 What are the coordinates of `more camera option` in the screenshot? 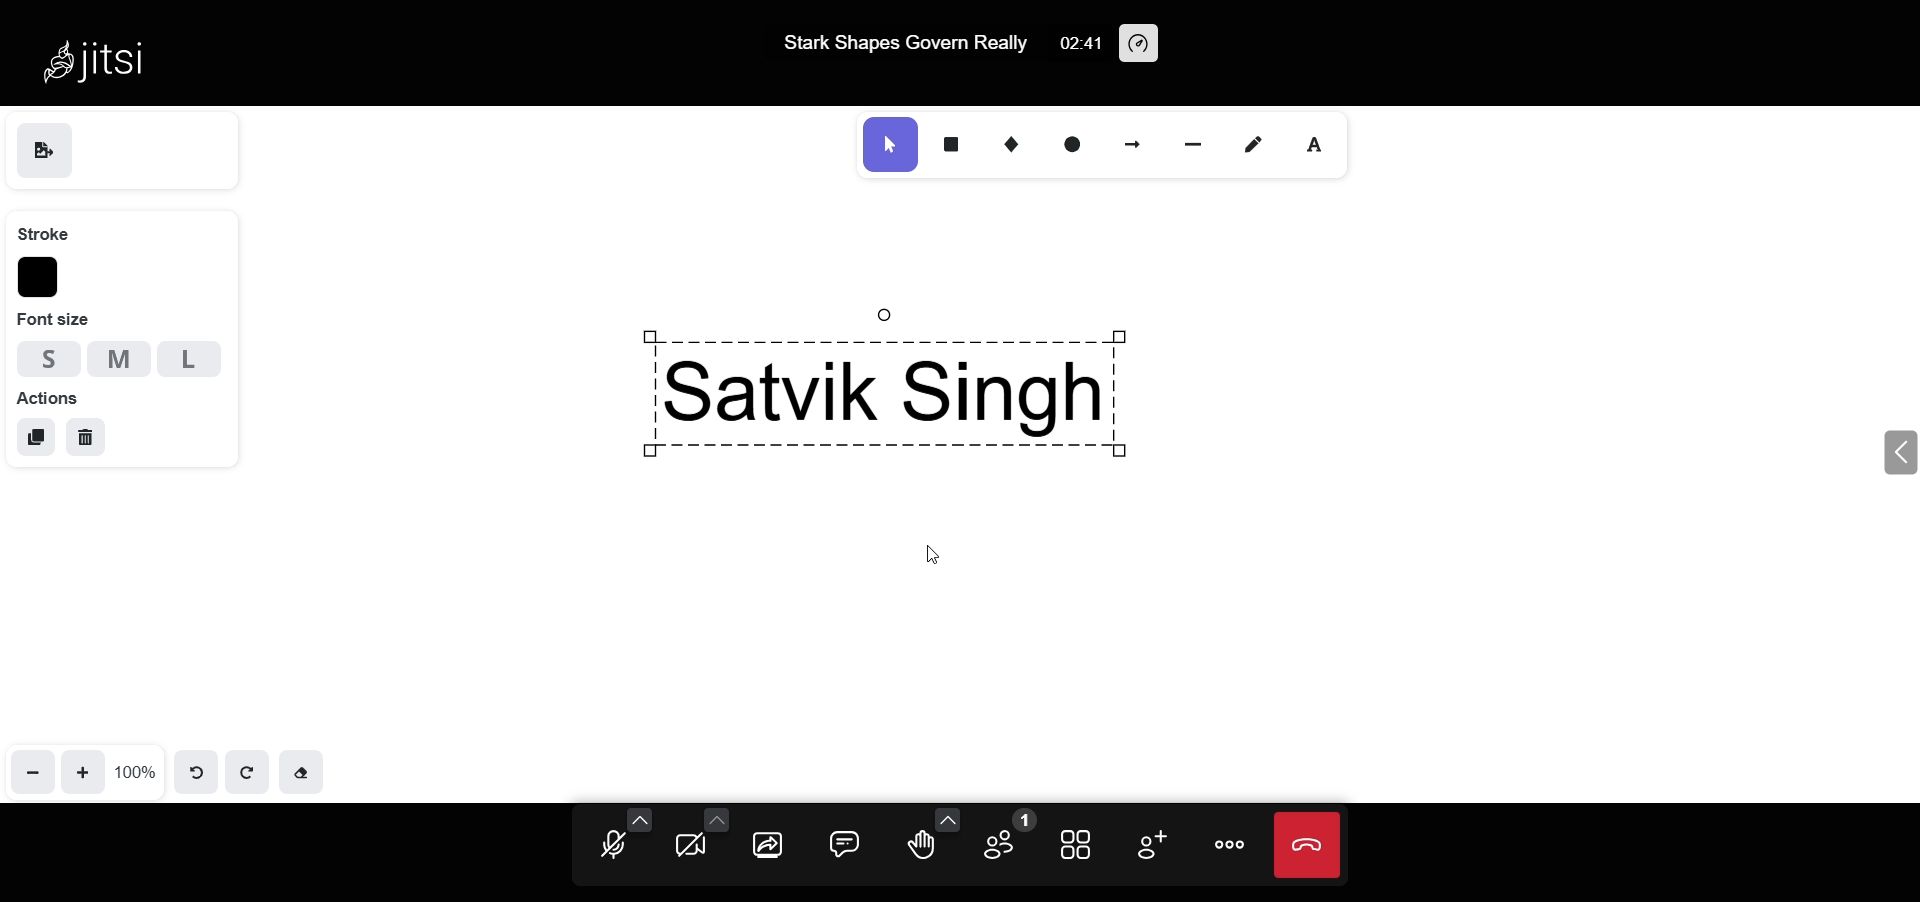 It's located at (716, 818).